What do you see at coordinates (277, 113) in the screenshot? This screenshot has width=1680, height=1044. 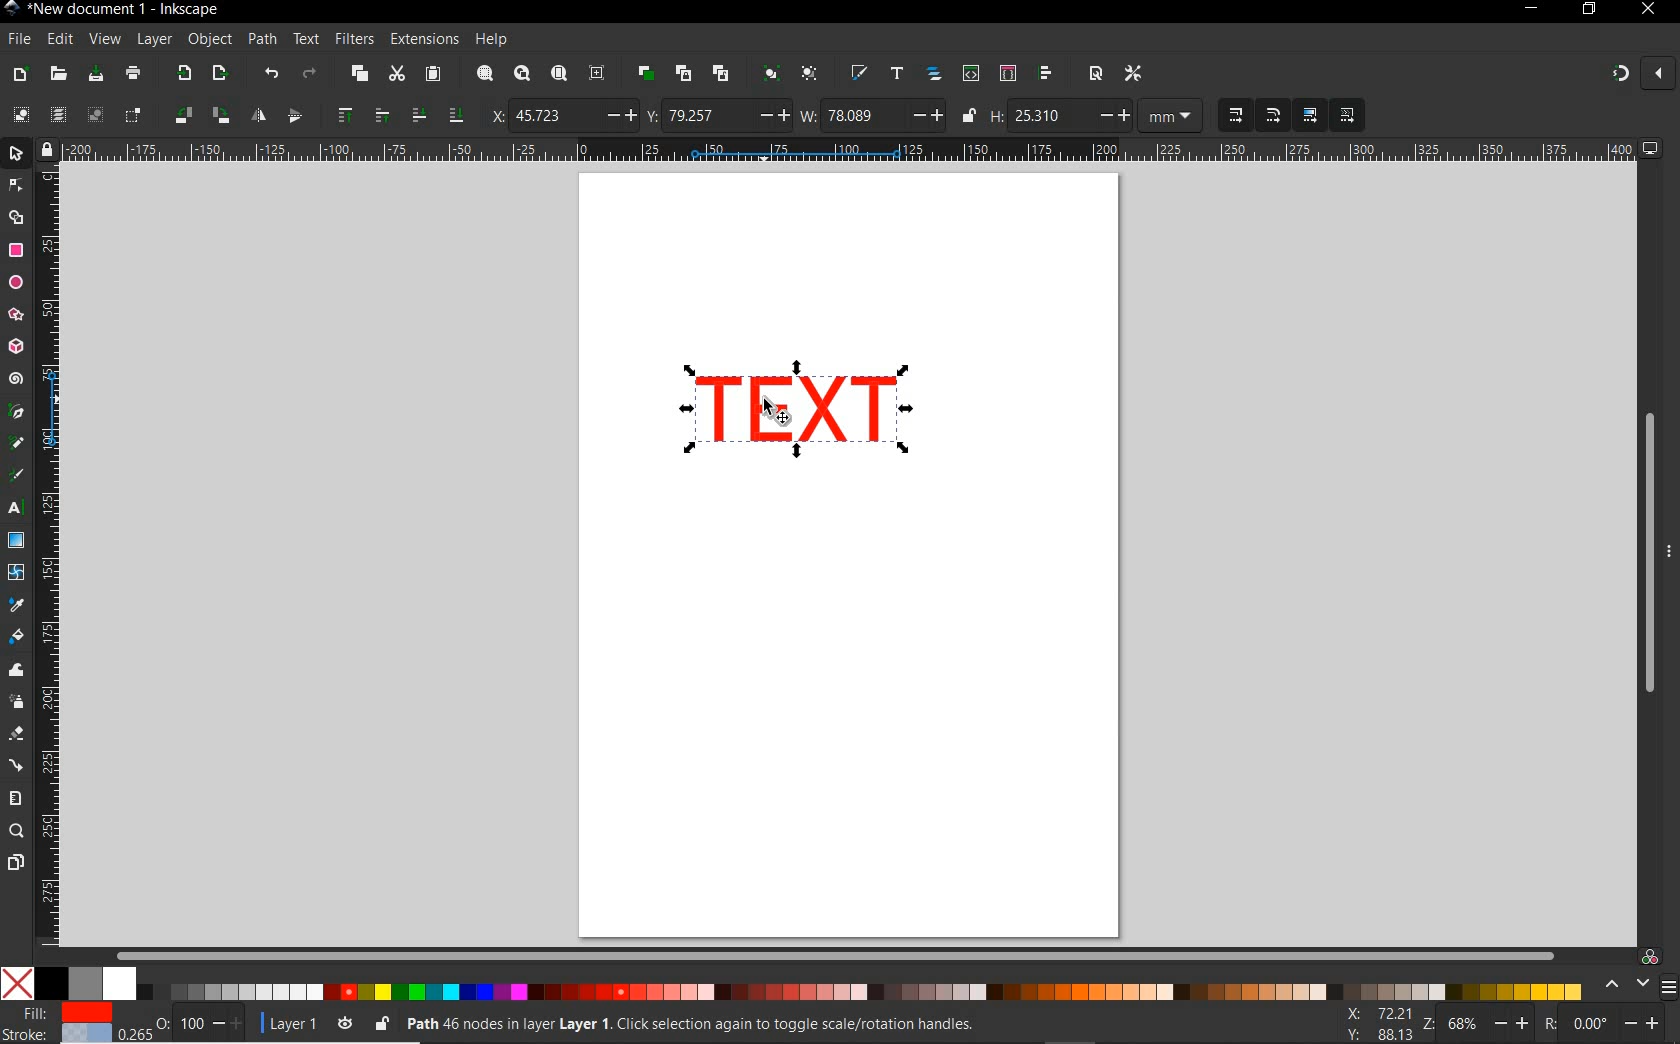 I see `OBJECT FLIP` at bounding box center [277, 113].